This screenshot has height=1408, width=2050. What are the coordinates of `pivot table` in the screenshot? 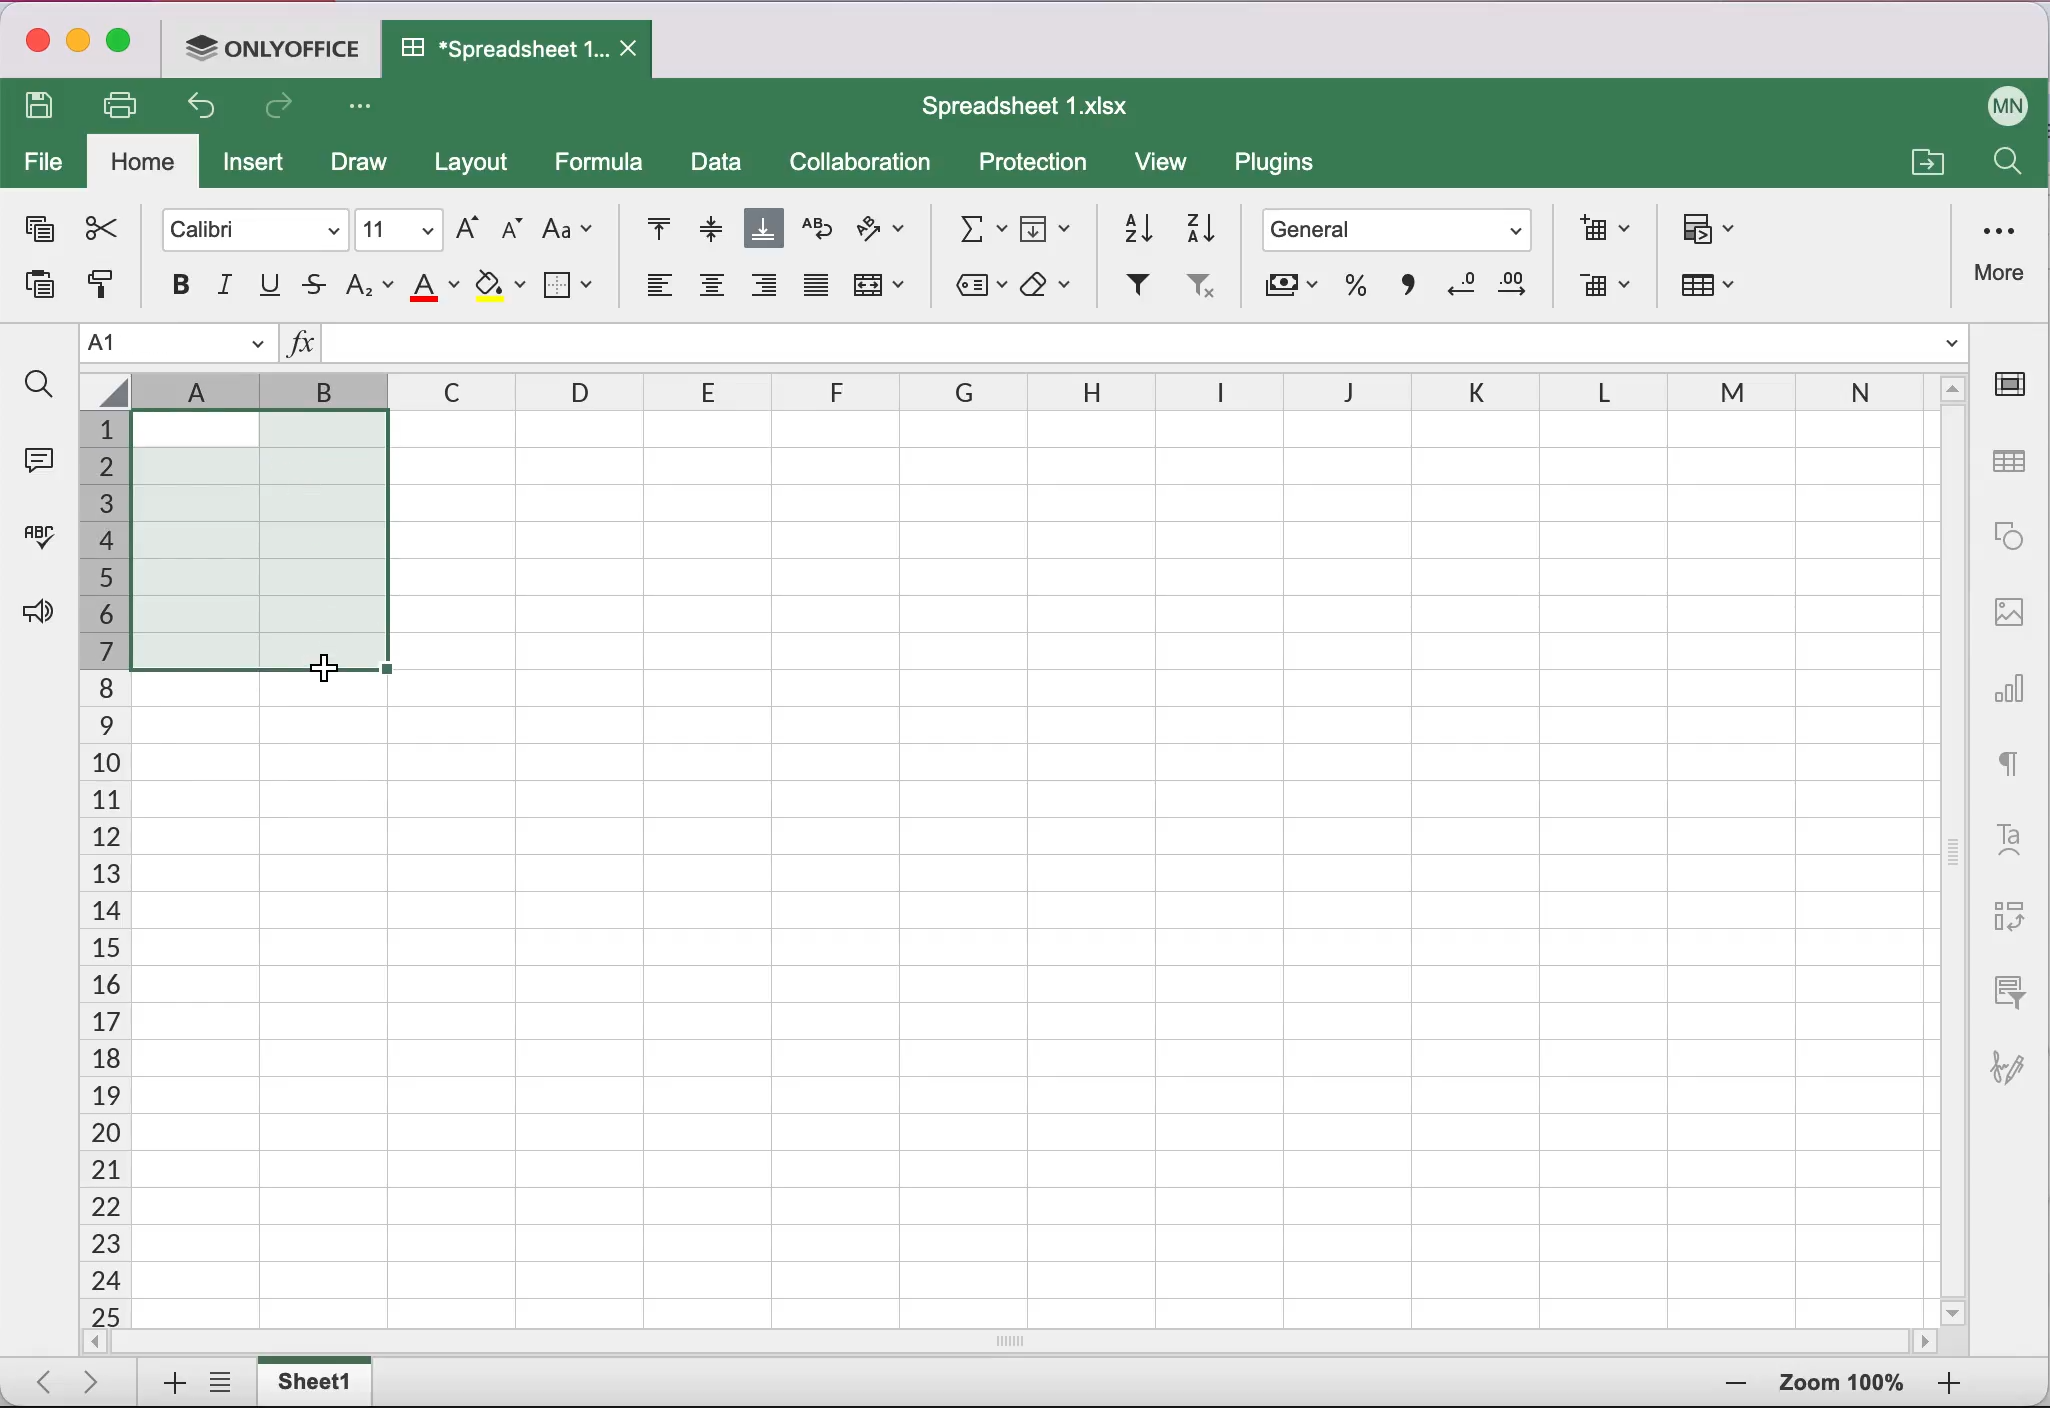 It's located at (2005, 918).